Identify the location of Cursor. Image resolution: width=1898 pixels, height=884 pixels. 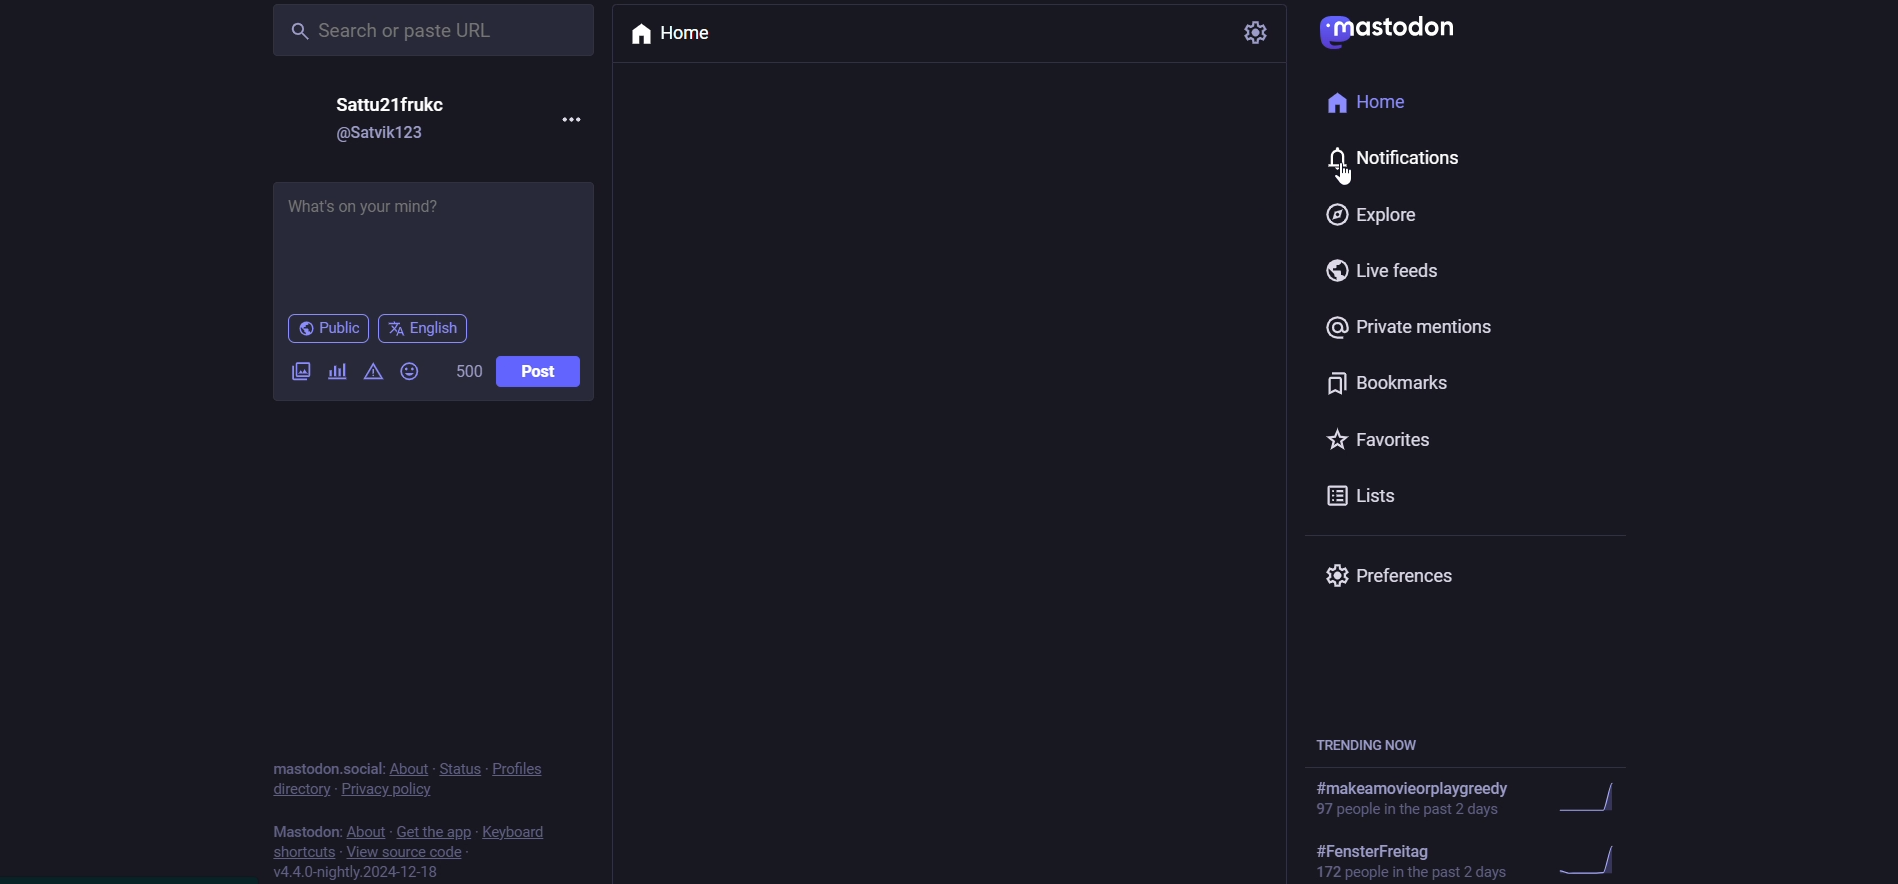
(1352, 179).